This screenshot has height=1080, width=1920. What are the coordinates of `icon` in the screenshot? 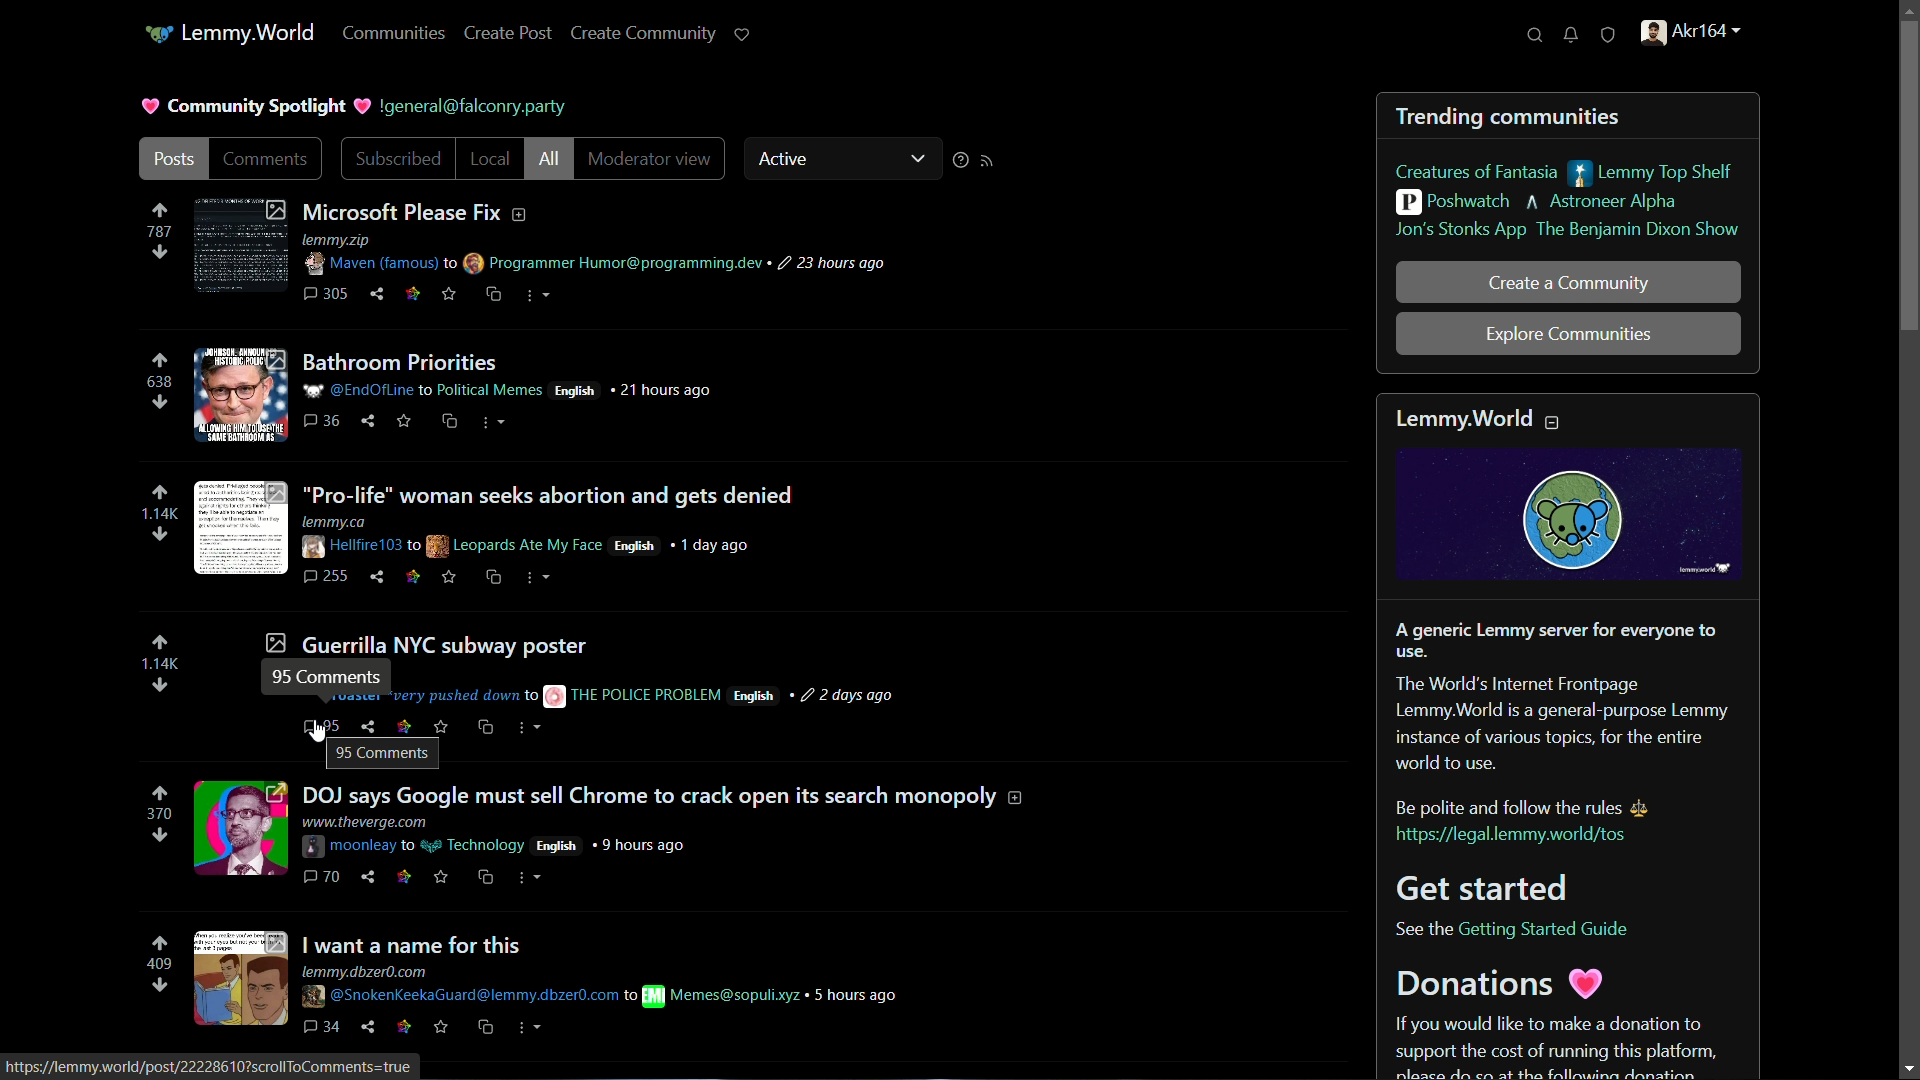 It's located at (415, 575).